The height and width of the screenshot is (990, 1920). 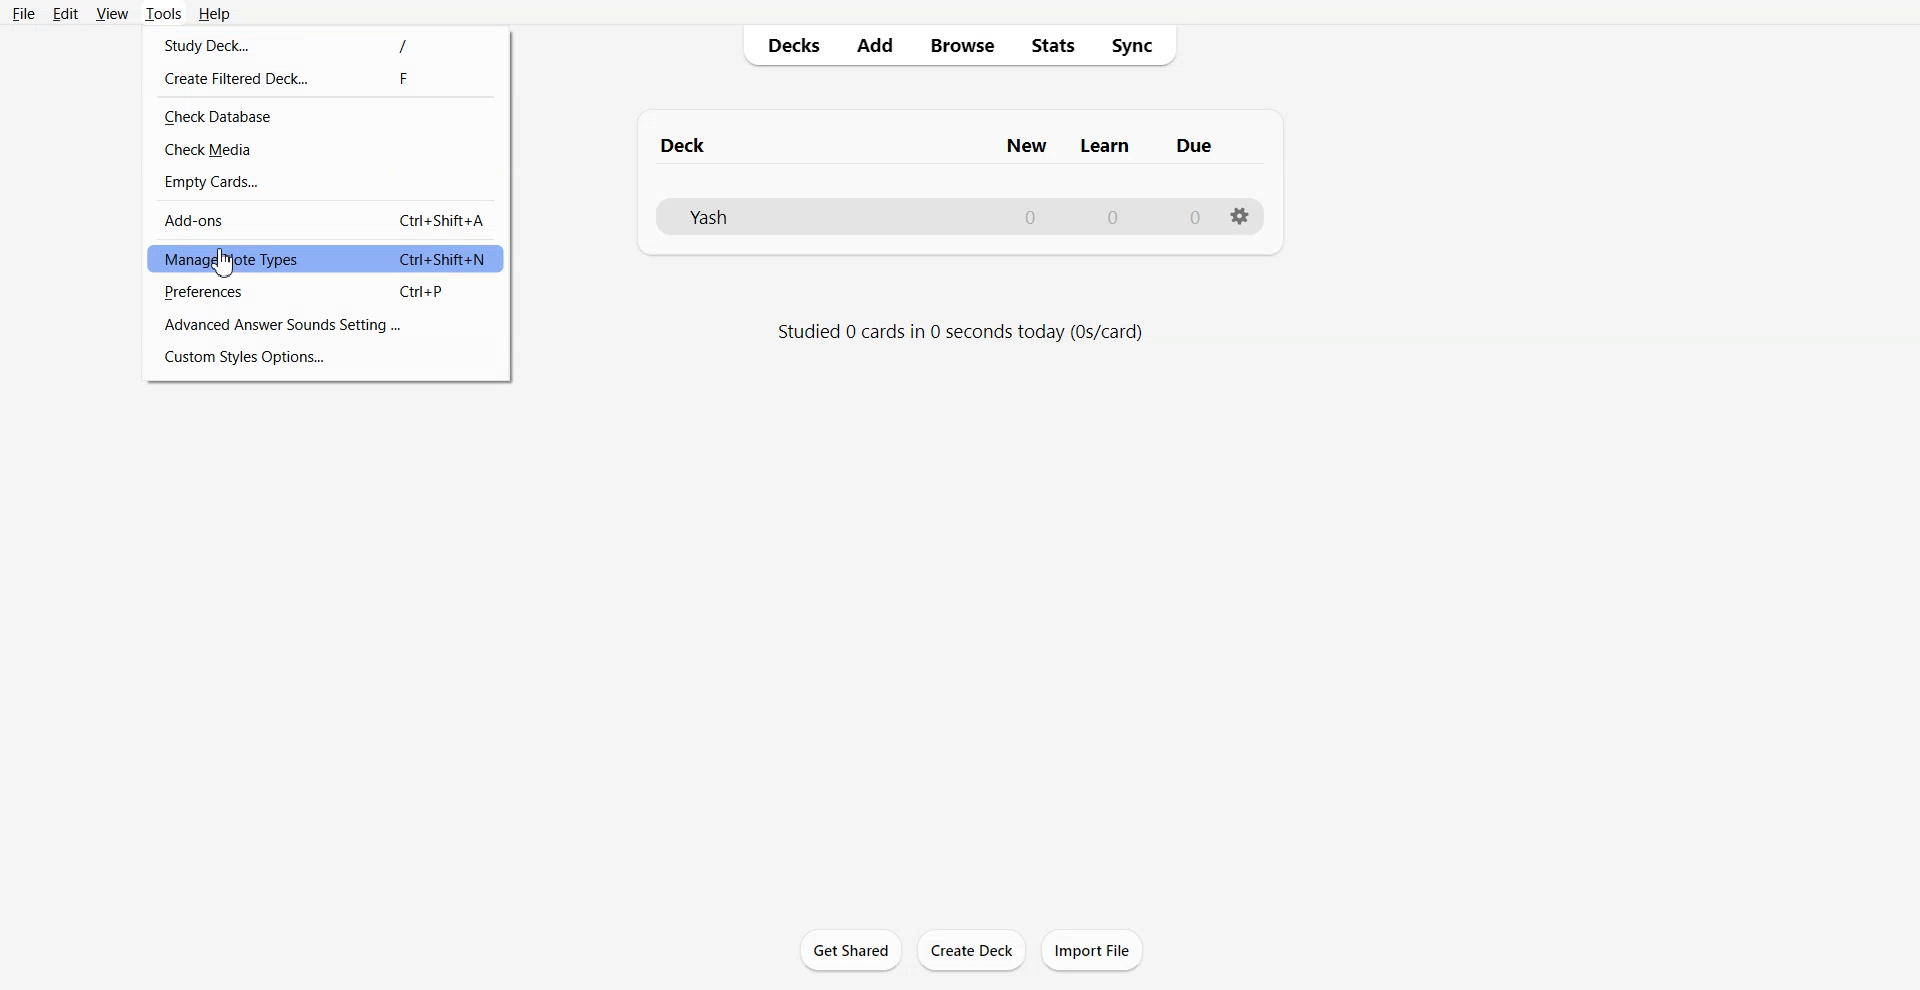 I want to click on Study Deck, so click(x=323, y=46).